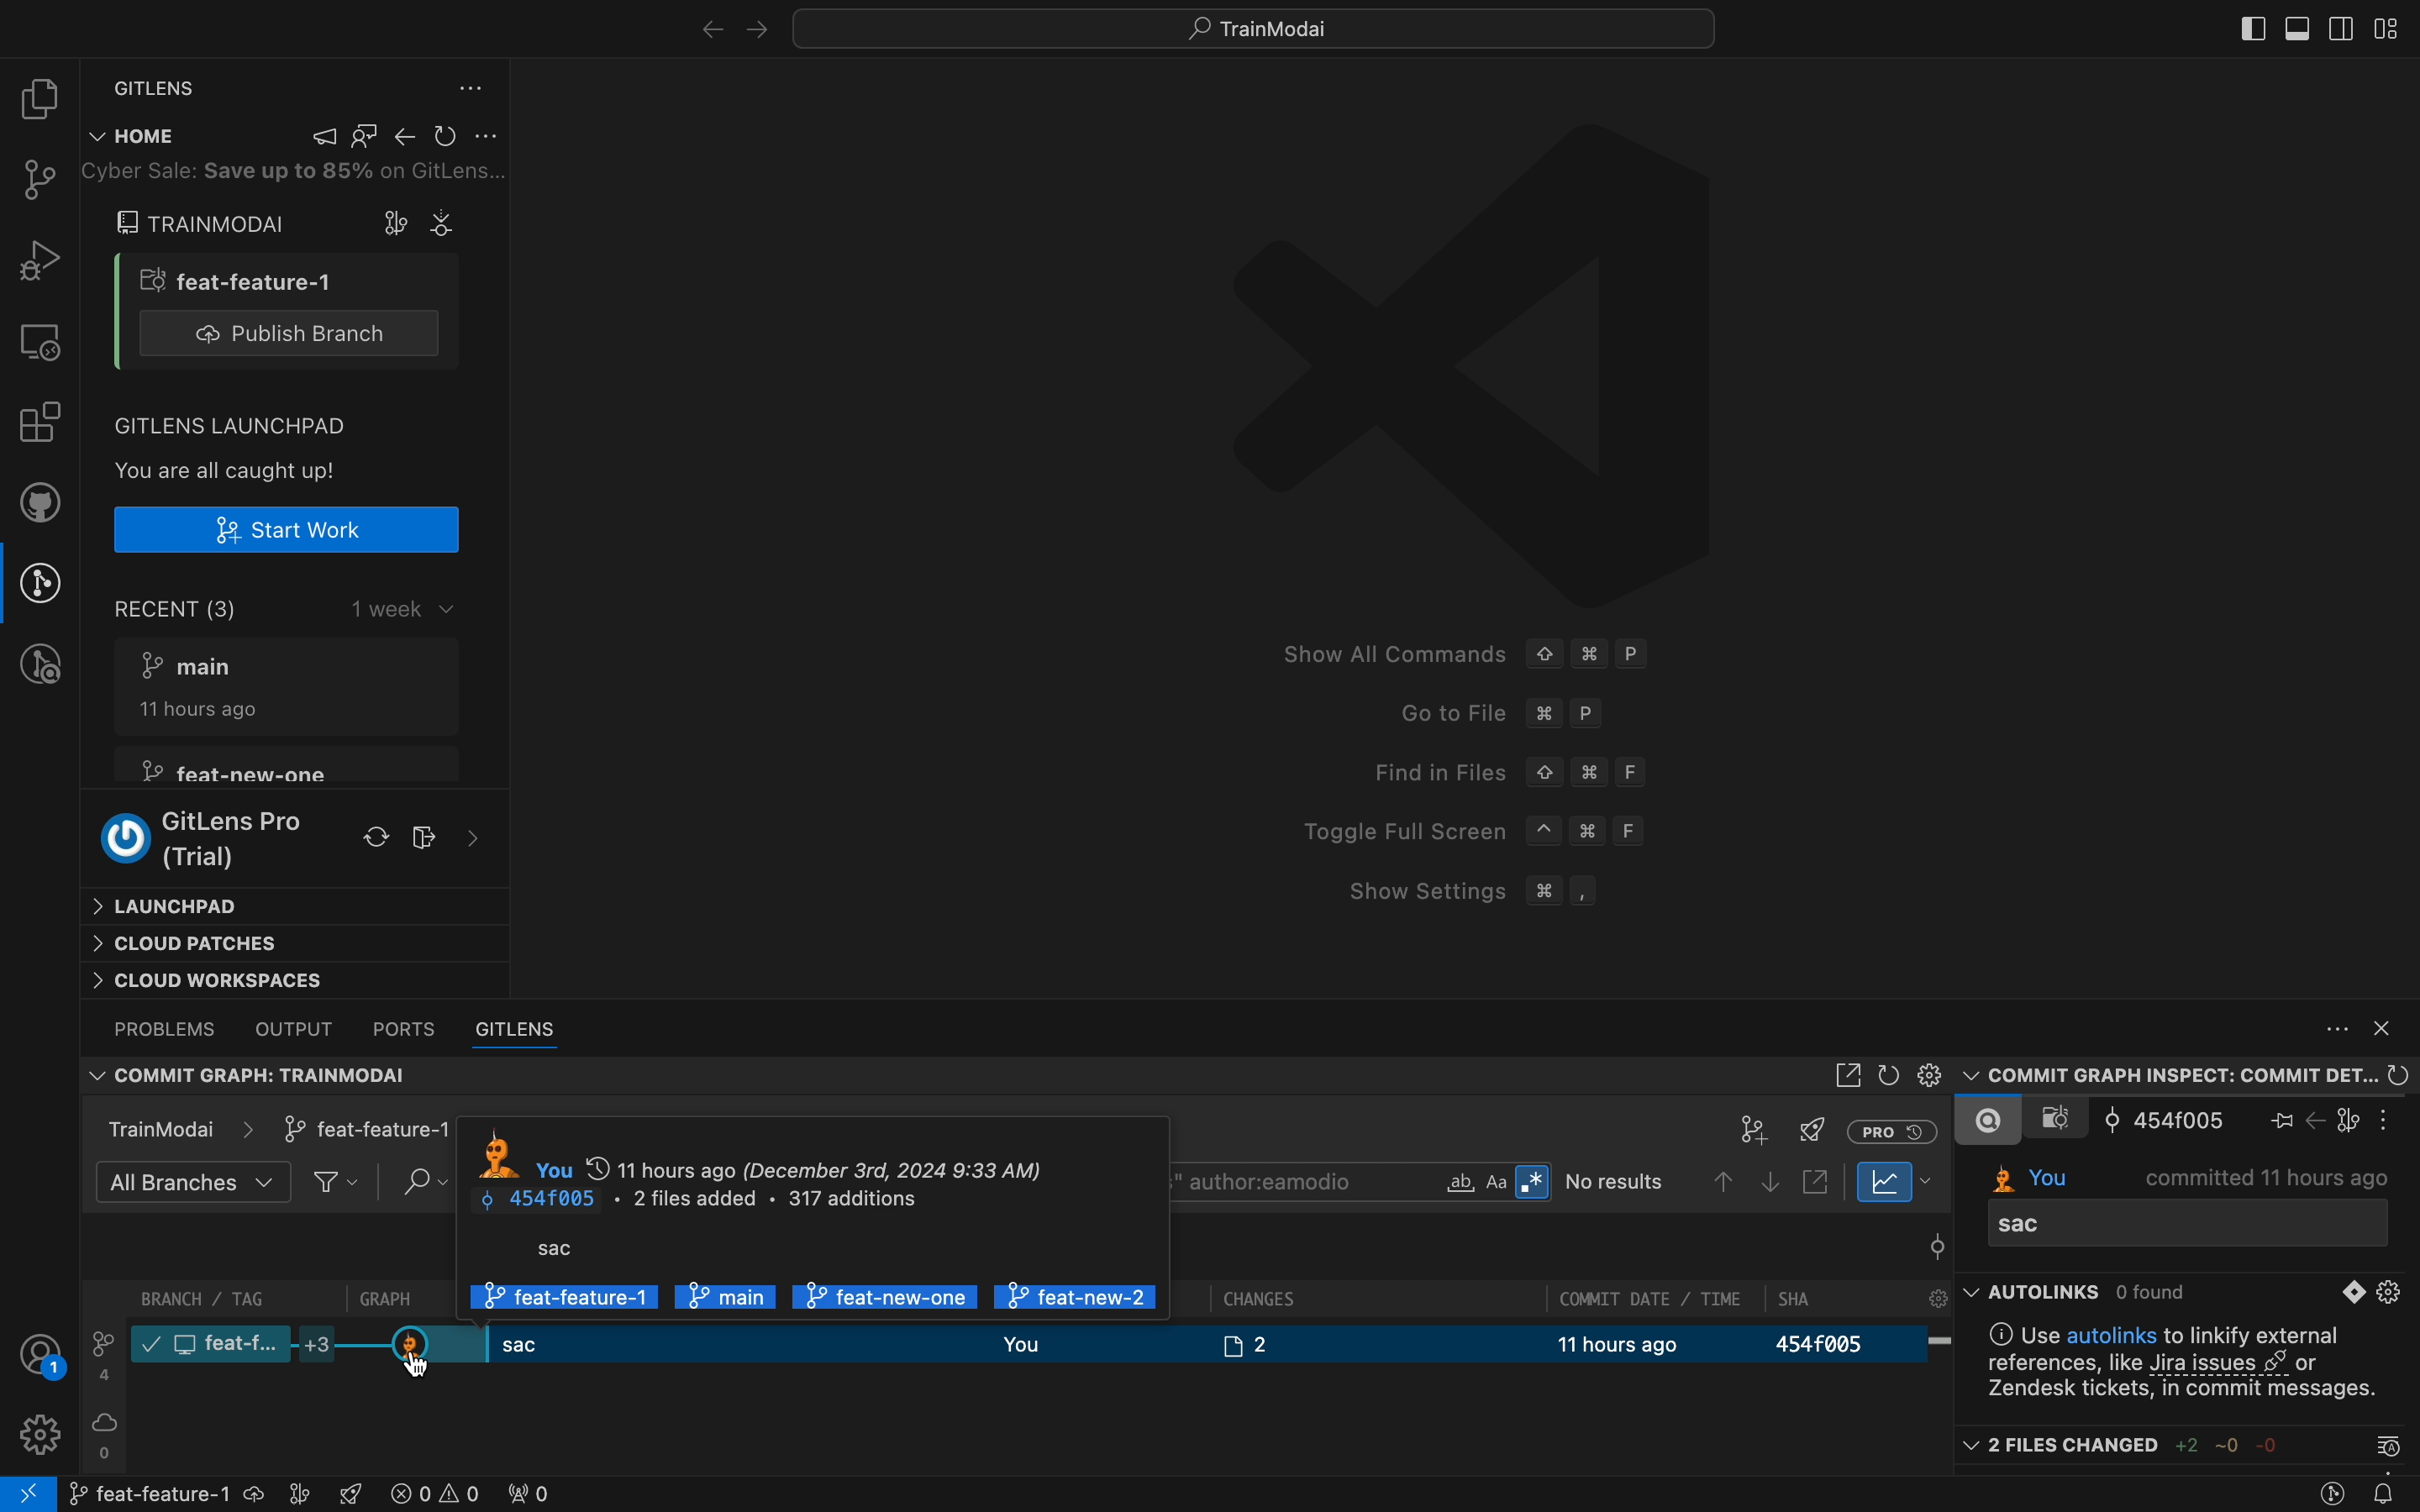 The width and height of the screenshot is (2420, 1512). What do you see at coordinates (1255, 25) in the screenshot?
I see `quick menus` at bounding box center [1255, 25].